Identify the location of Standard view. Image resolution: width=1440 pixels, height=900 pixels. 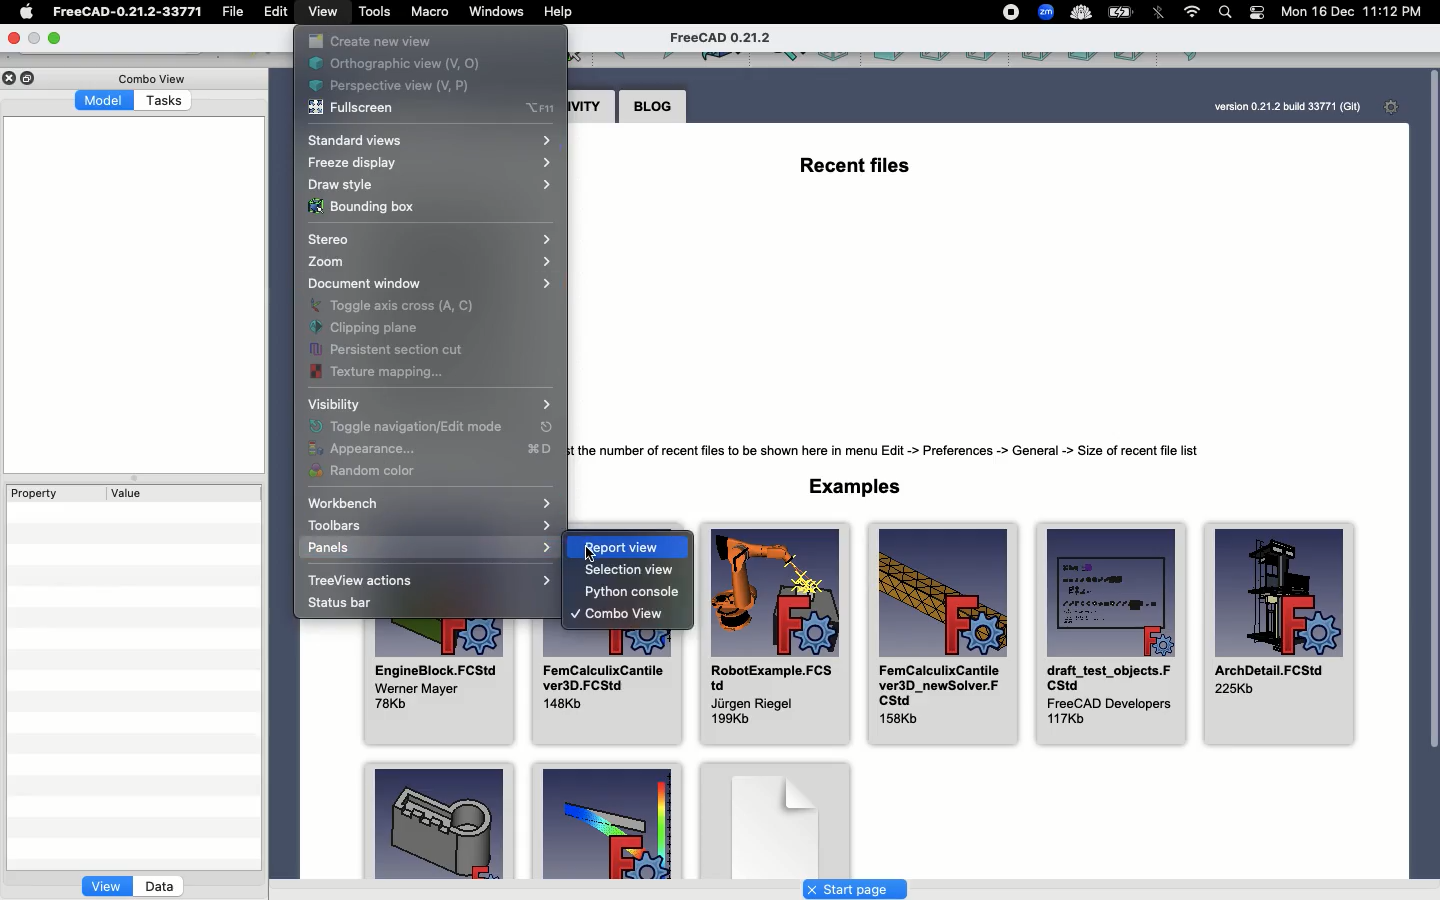
(437, 140).